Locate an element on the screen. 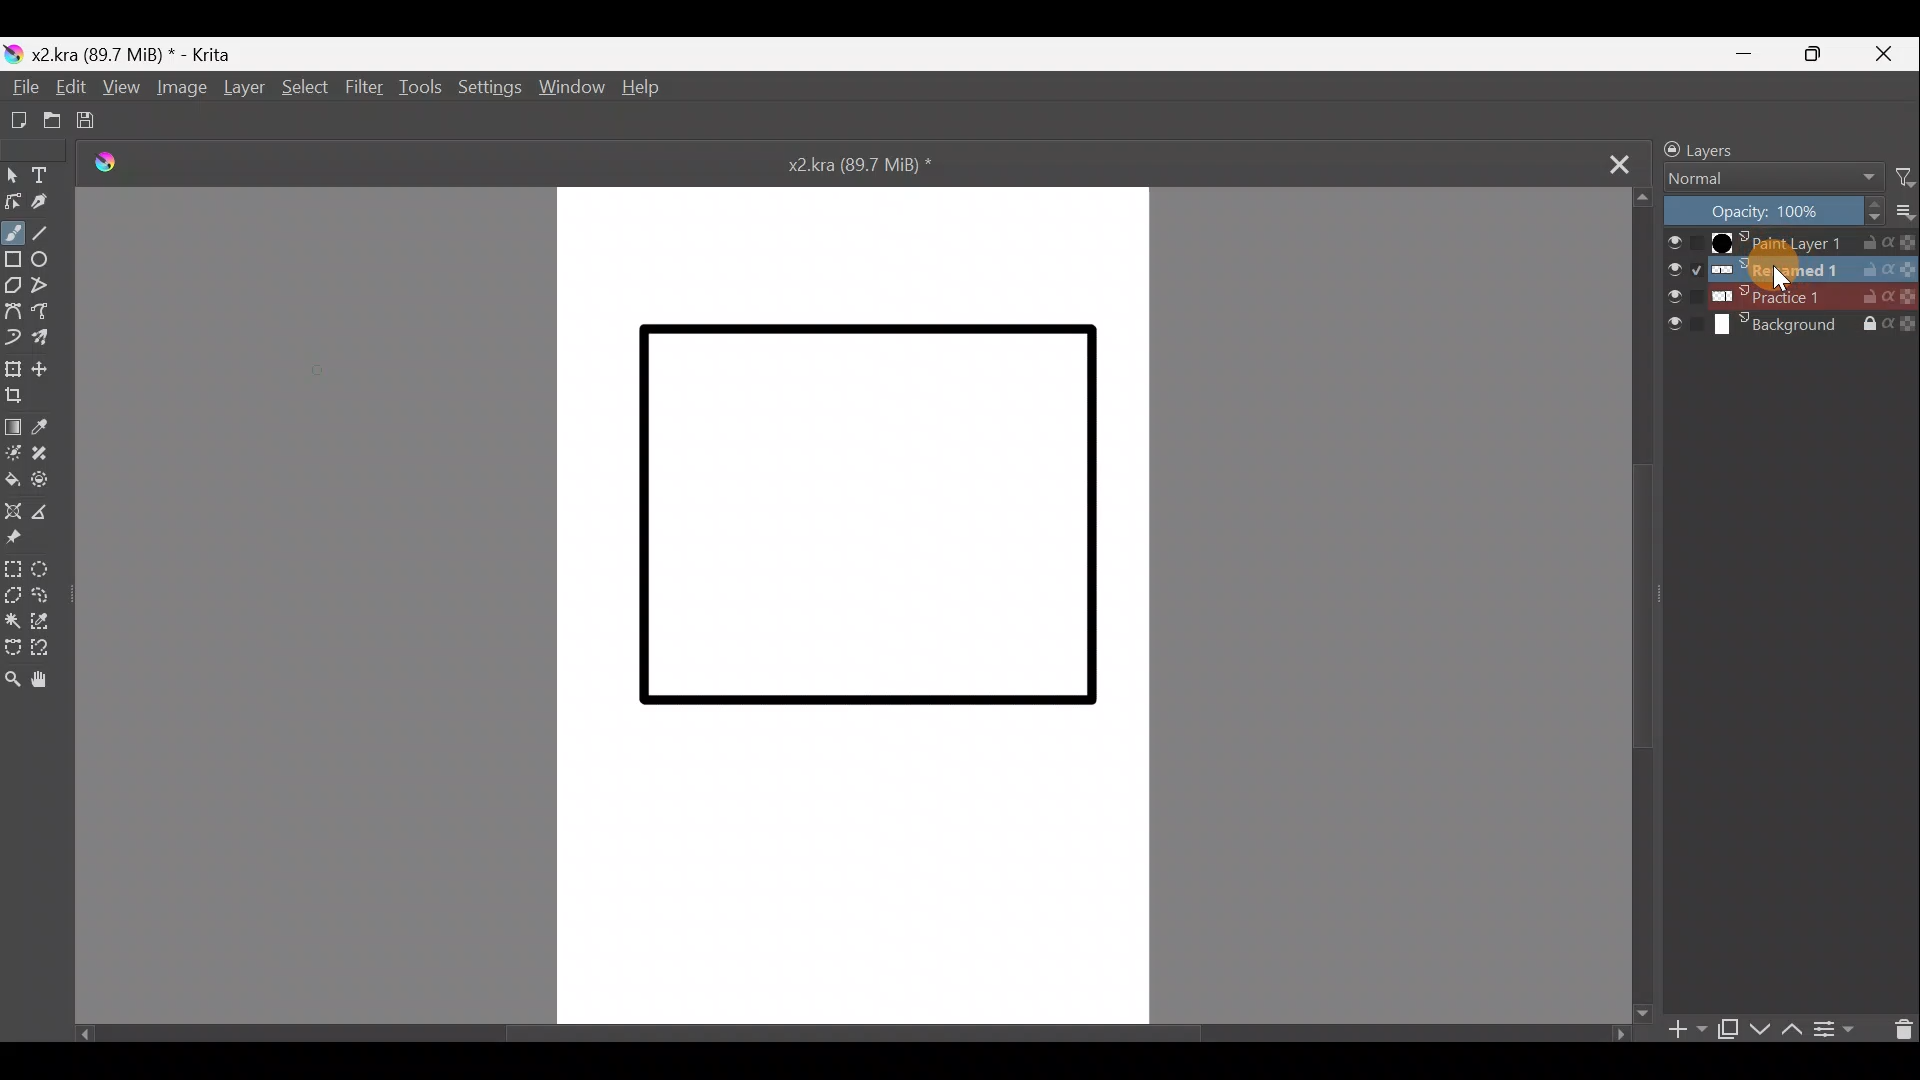  Cursor is located at coordinates (1778, 269).